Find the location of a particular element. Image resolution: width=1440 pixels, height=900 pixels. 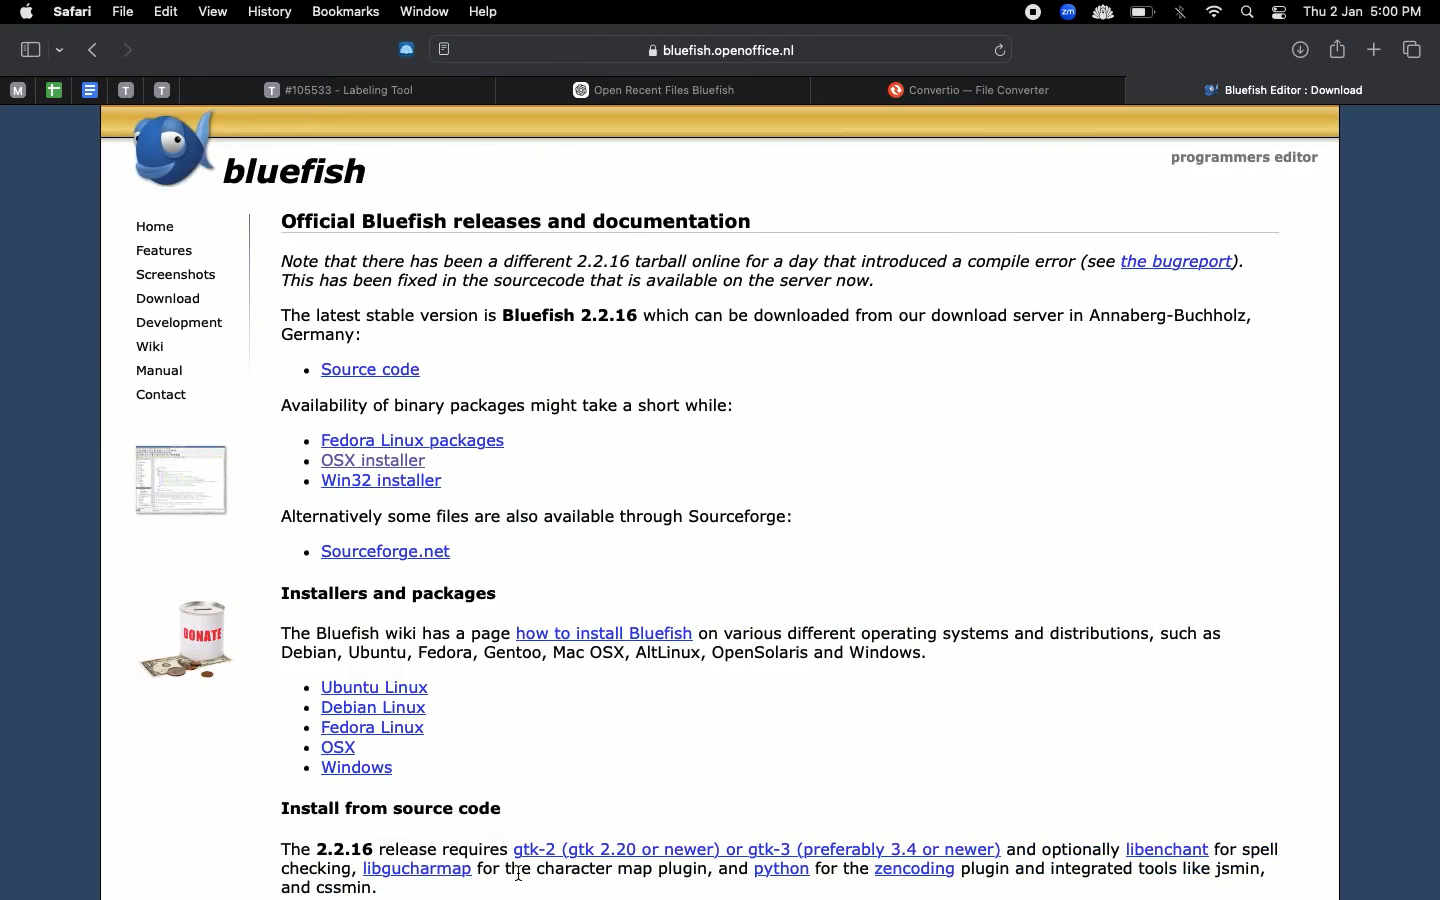

manual is located at coordinates (164, 373).